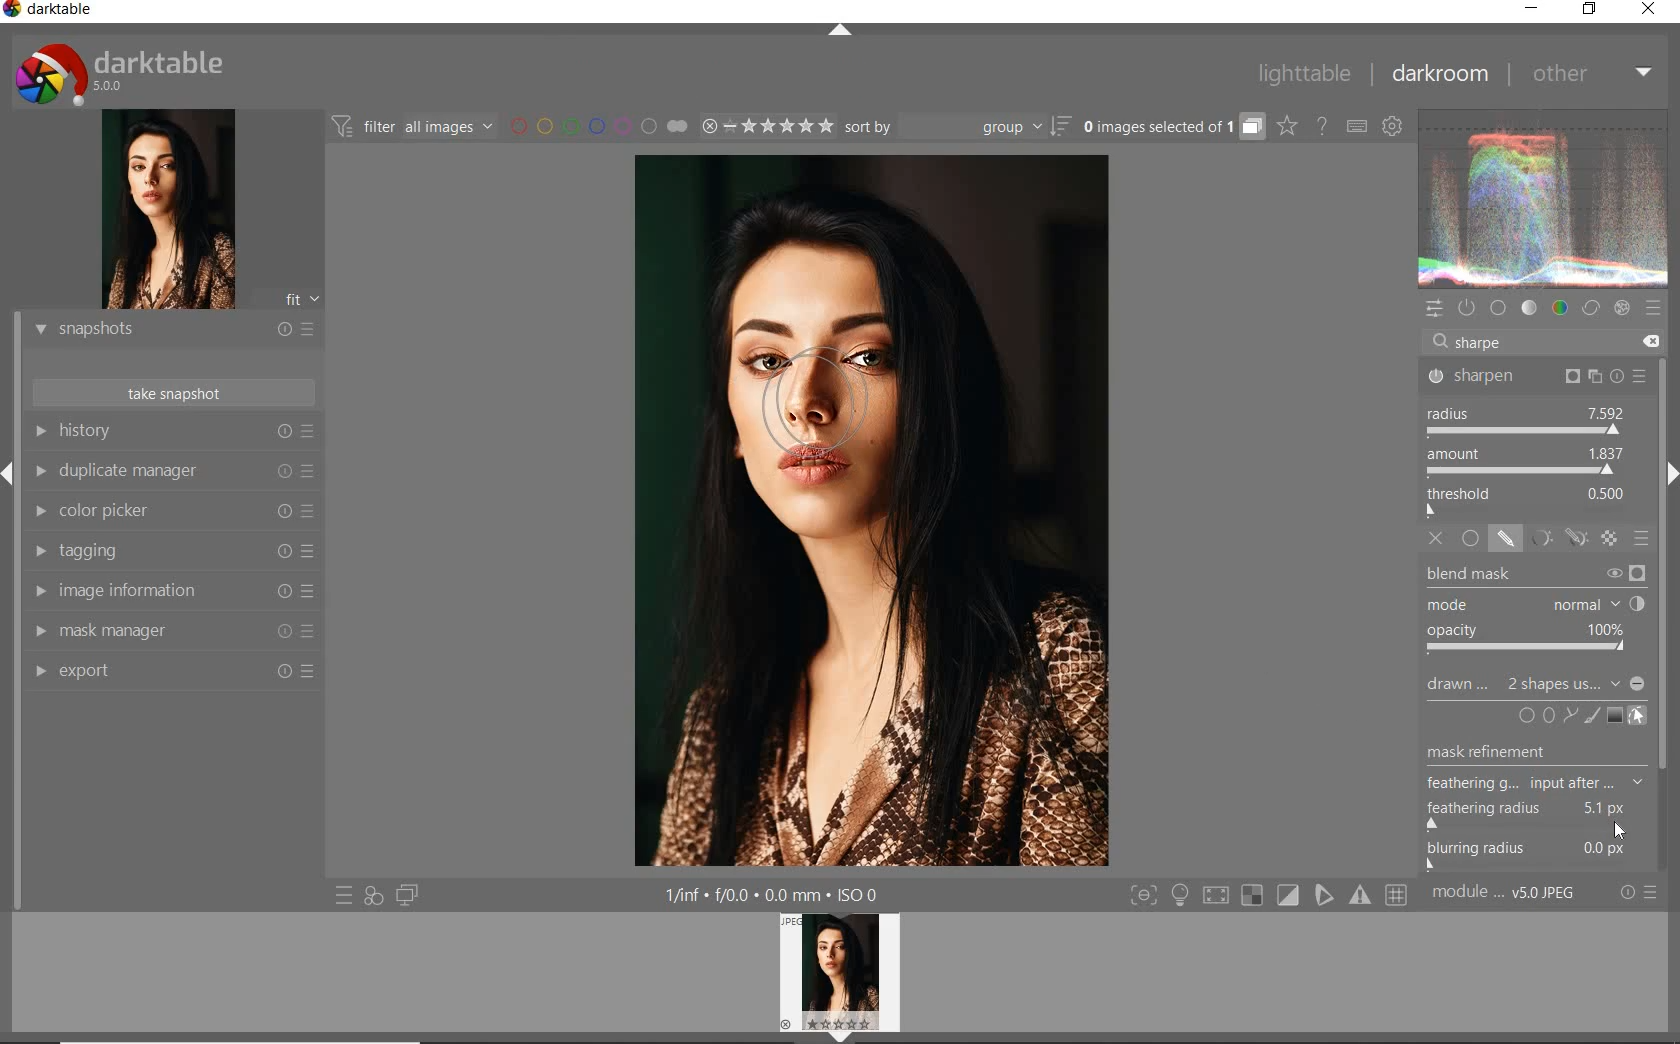  Describe the element at coordinates (1321, 125) in the screenshot. I see `enable online help` at that location.